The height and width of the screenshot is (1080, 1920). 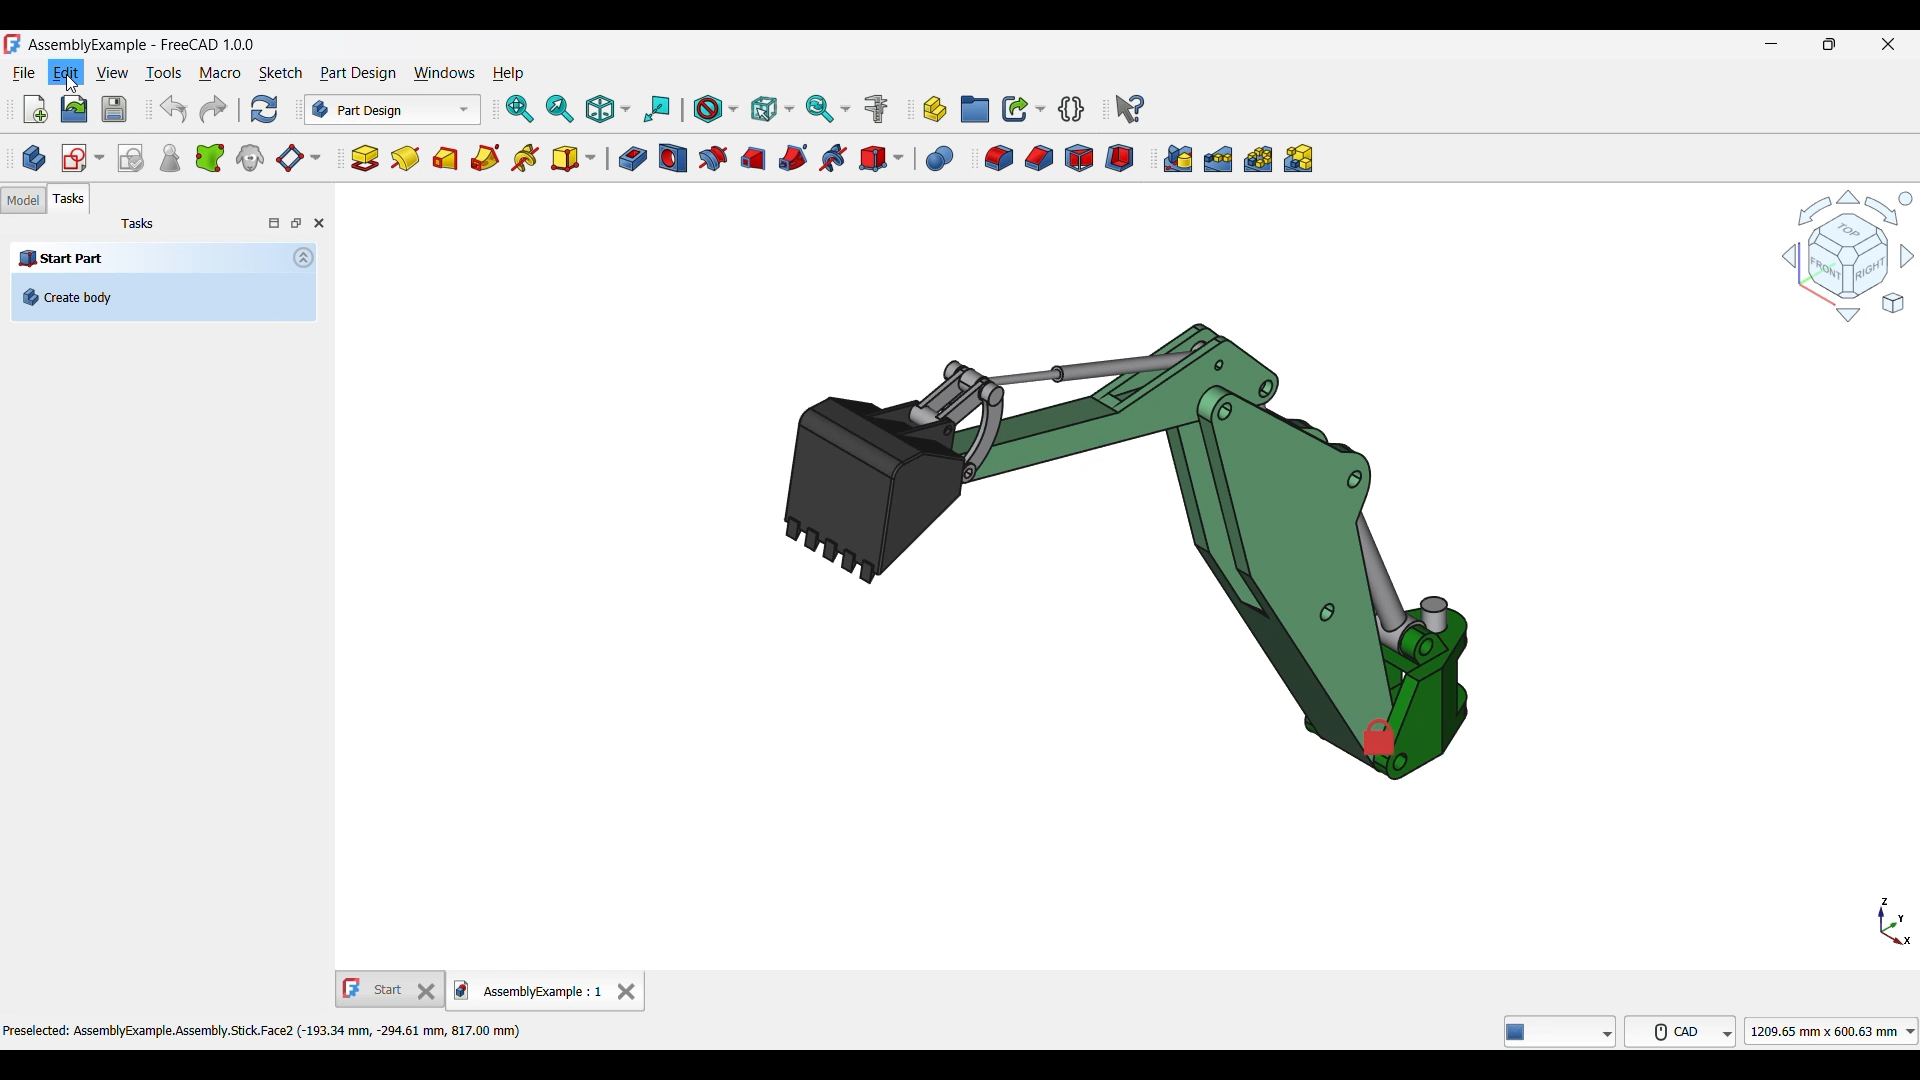 I want to click on Close, so click(x=319, y=223).